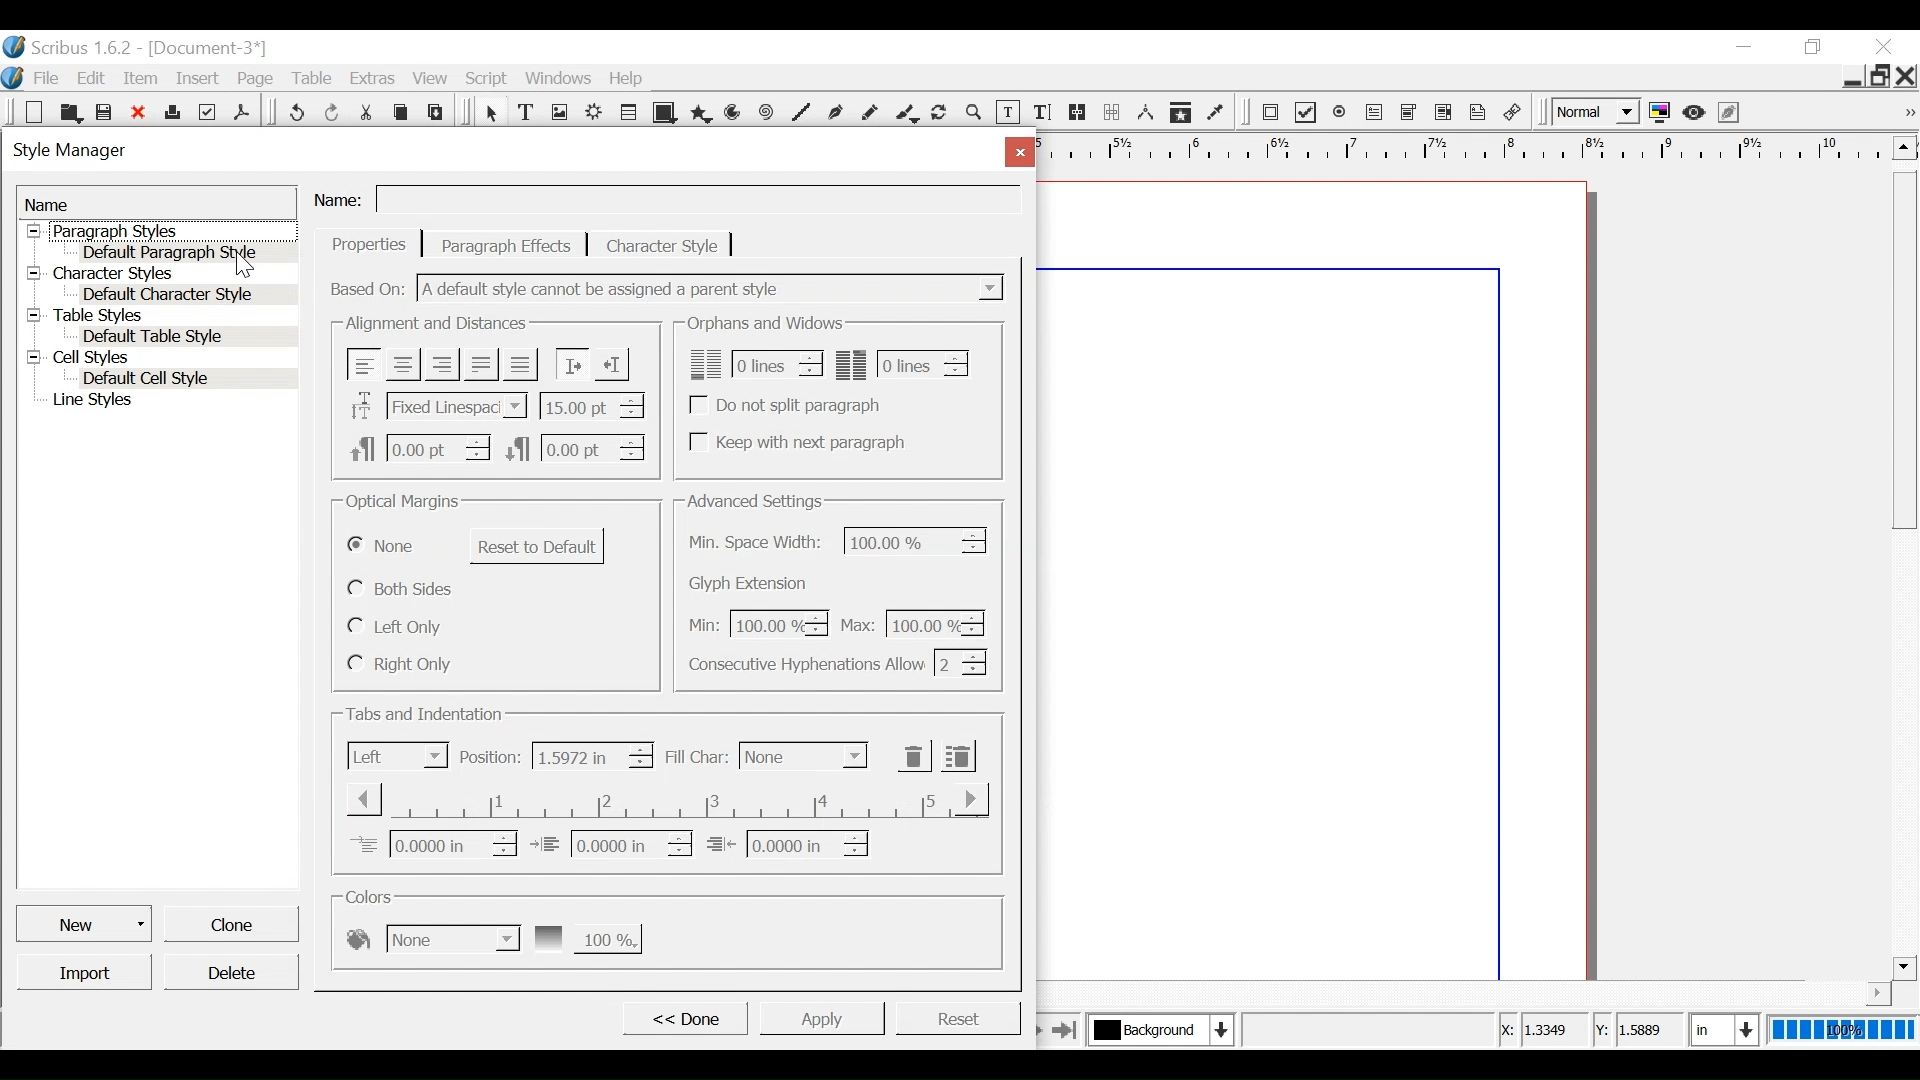 Image resolution: width=1920 pixels, height=1080 pixels. What do you see at coordinates (520, 365) in the screenshot?
I see `Align Forced Justified` at bounding box center [520, 365].